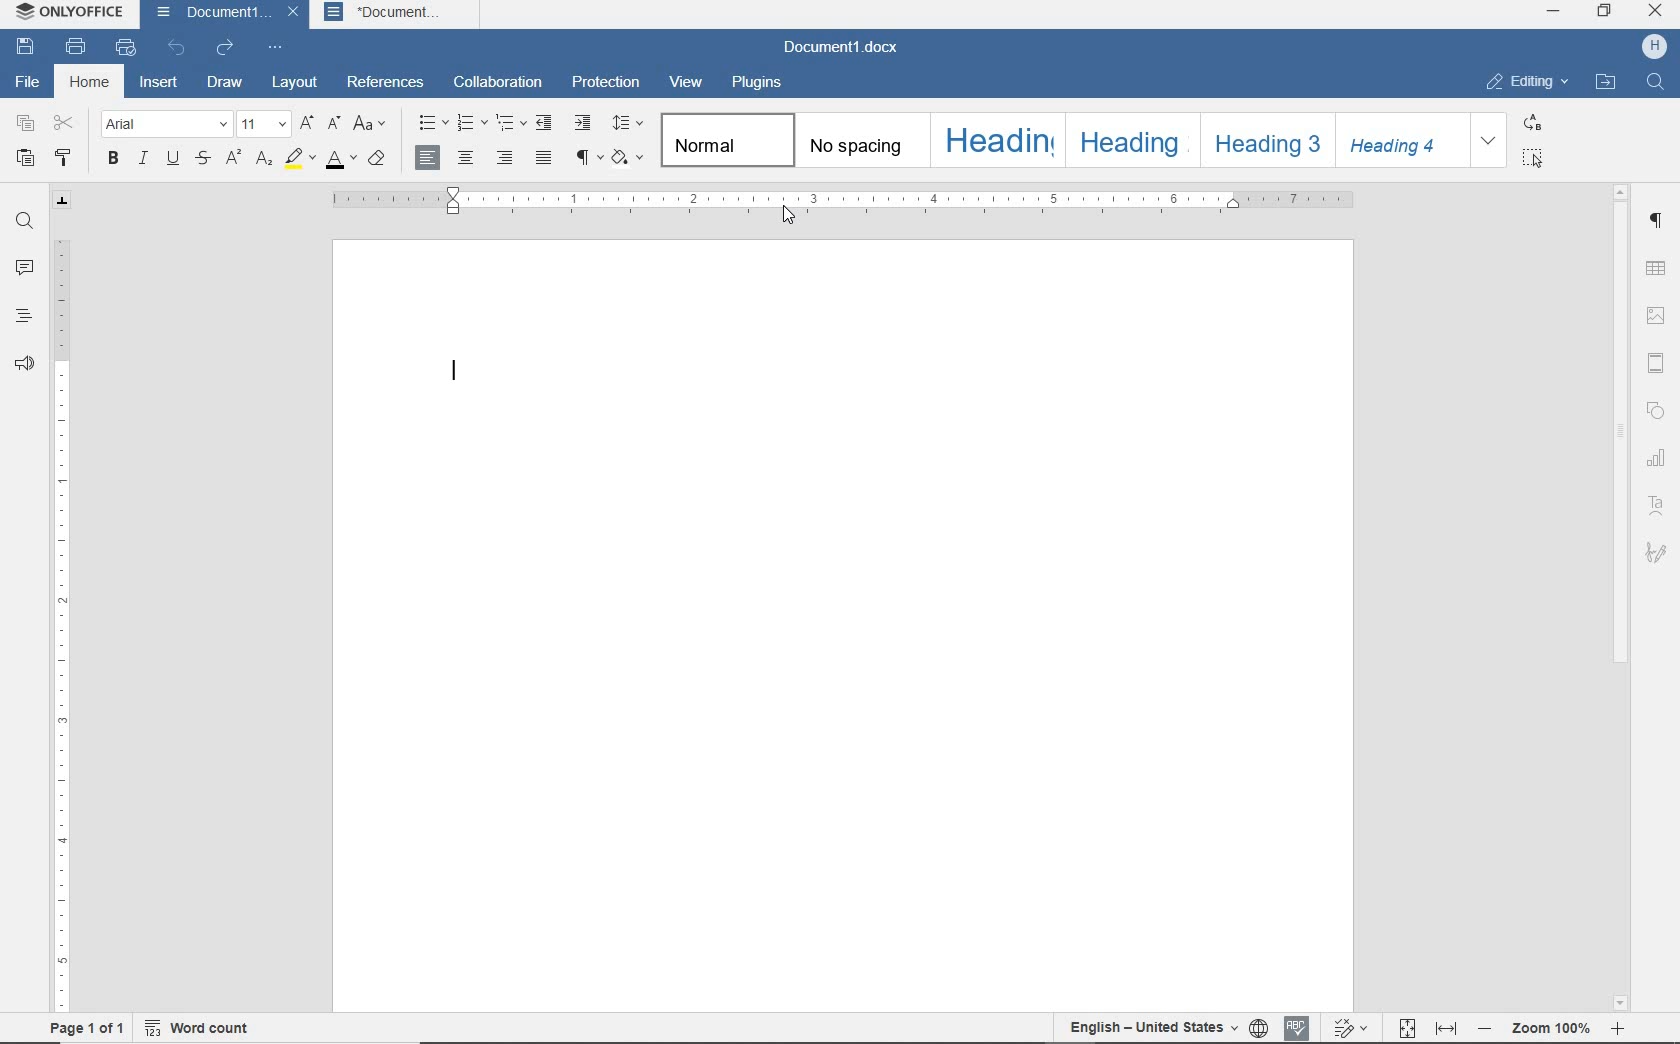  What do you see at coordinates (127, 48) in the screenshot?
I see `QUICK PRINT` at bounding box center [127, 48].